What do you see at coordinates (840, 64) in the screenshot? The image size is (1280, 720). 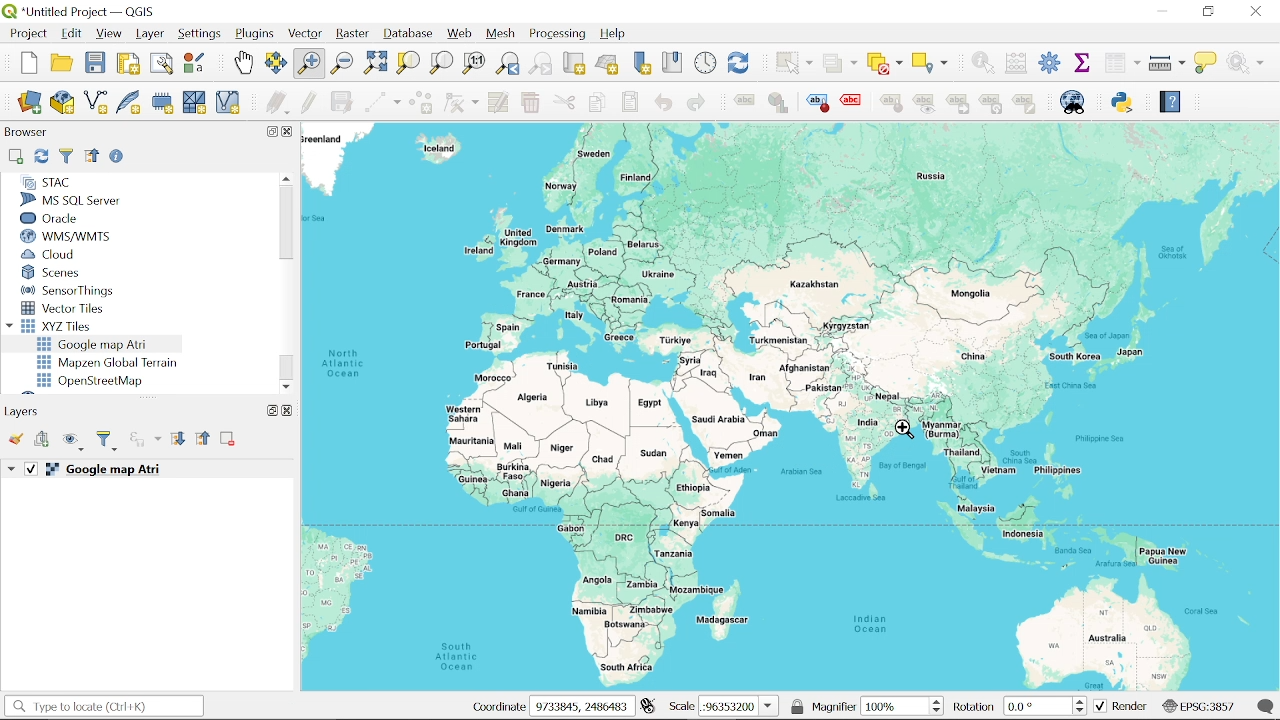 I see `Select features by value` at bounding box center [840, 64].